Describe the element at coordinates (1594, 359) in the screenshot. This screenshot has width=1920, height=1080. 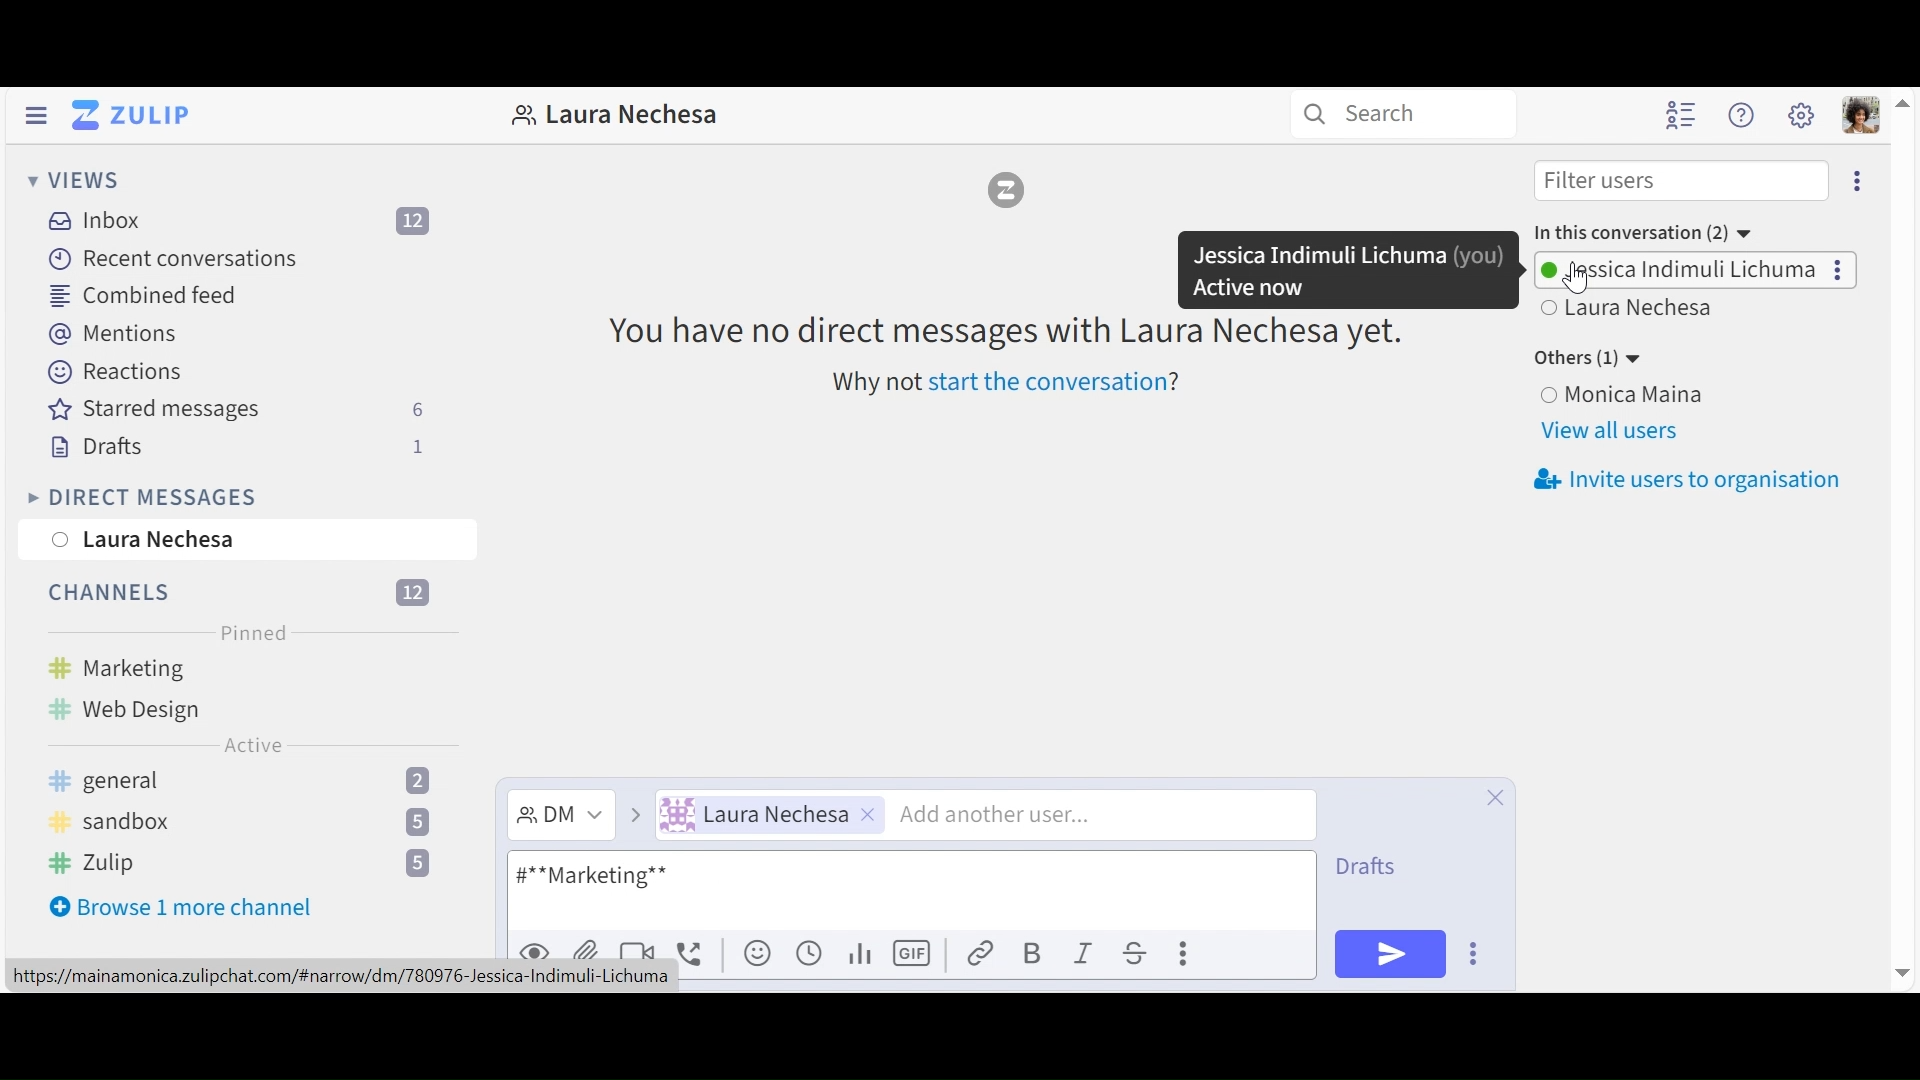
I see `Other users(1)` at that location.